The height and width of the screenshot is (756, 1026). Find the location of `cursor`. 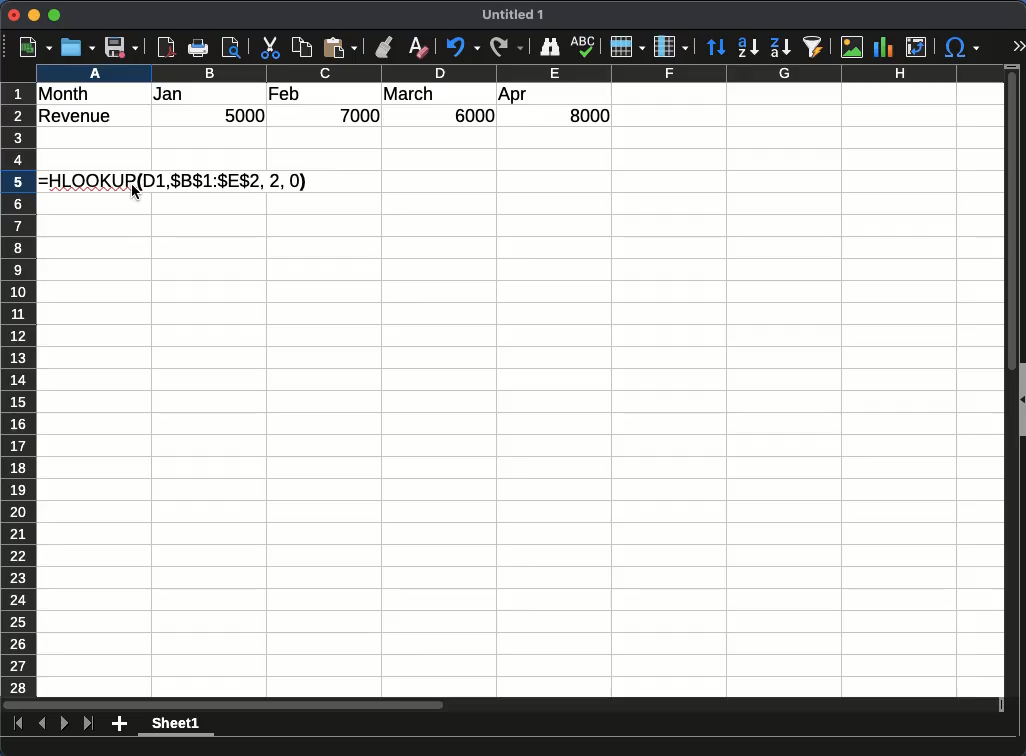

cursor is located at coordinates (137, 192).